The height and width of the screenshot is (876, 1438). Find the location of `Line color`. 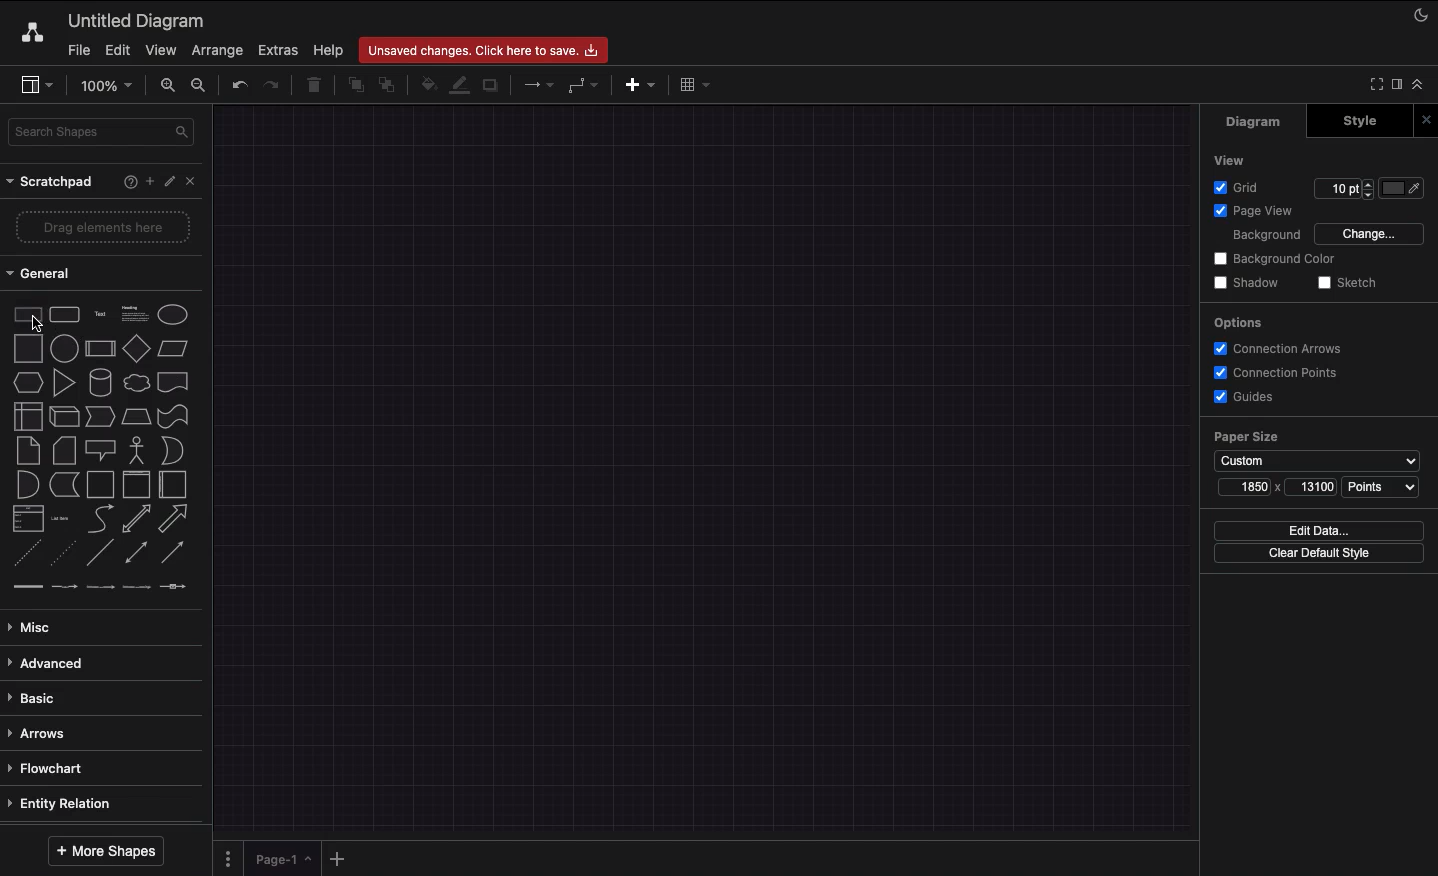

Line color is located at coordinates (459, 87).